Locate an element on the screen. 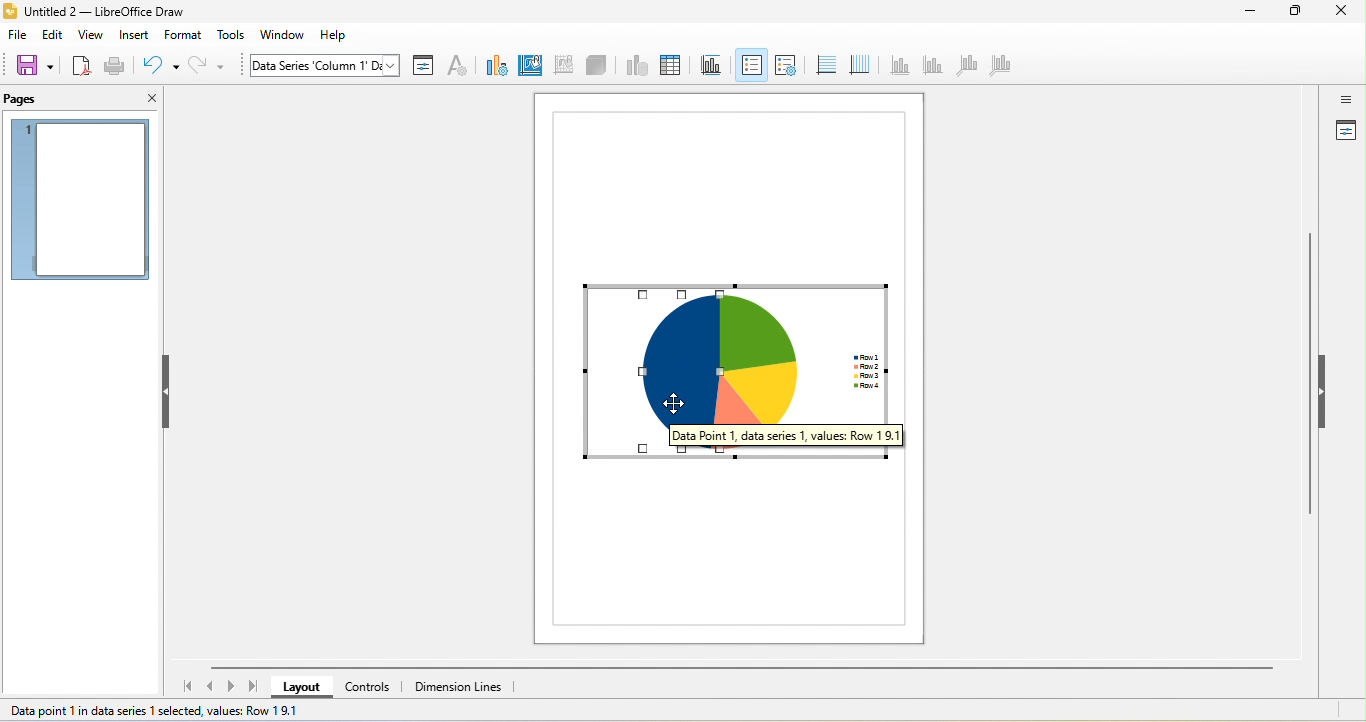 The image size is (1366, 722). export as pdf is located at coordinates (81, 65).